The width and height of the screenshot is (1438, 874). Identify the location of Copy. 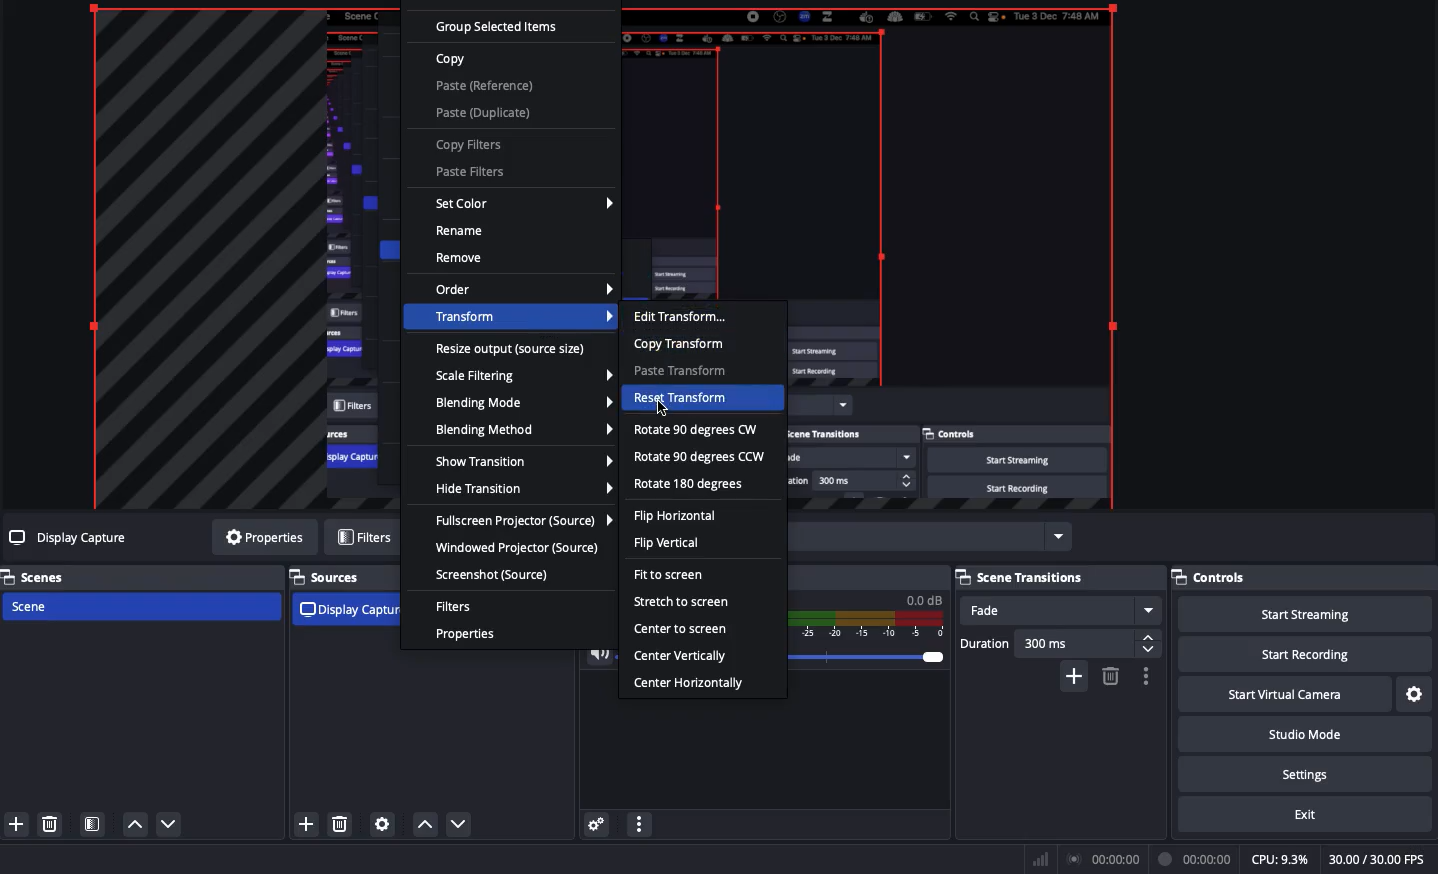
(451, 59).